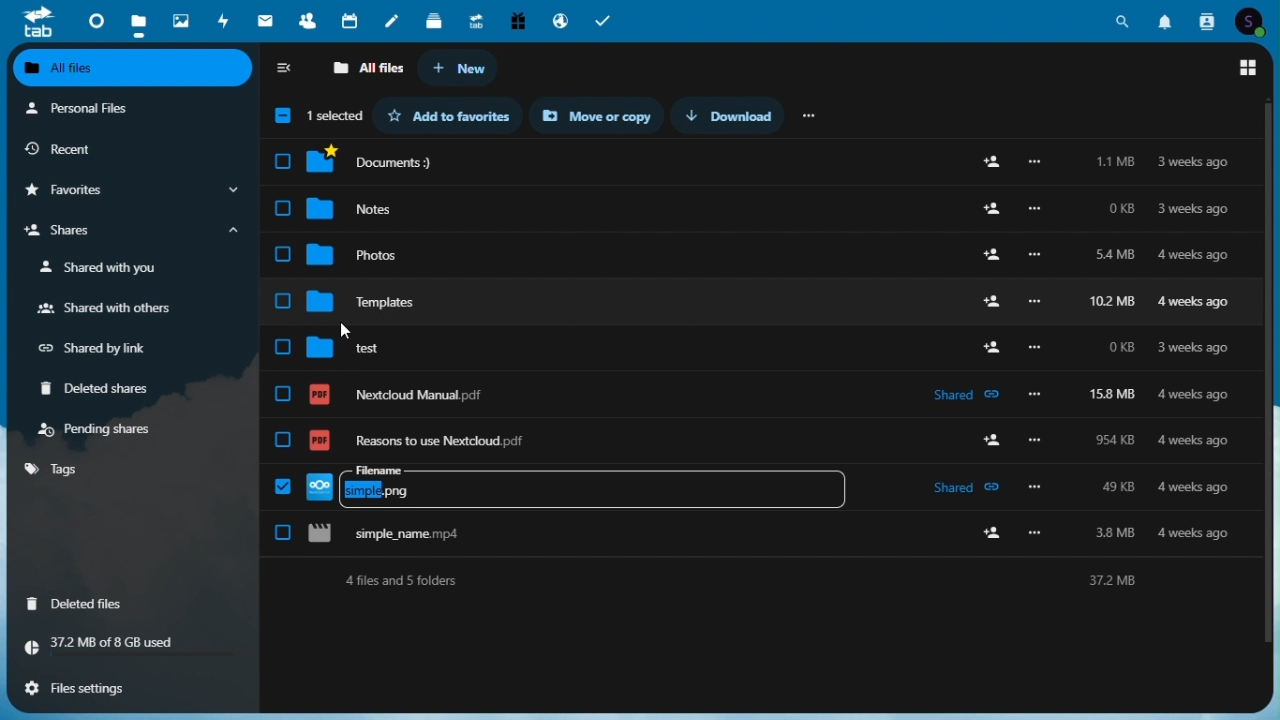 Image resolution: width=1280 pixels, height=720 pixels. Describe the element at coordinates (137, 20) in the screenshot. I see `files` at that location.